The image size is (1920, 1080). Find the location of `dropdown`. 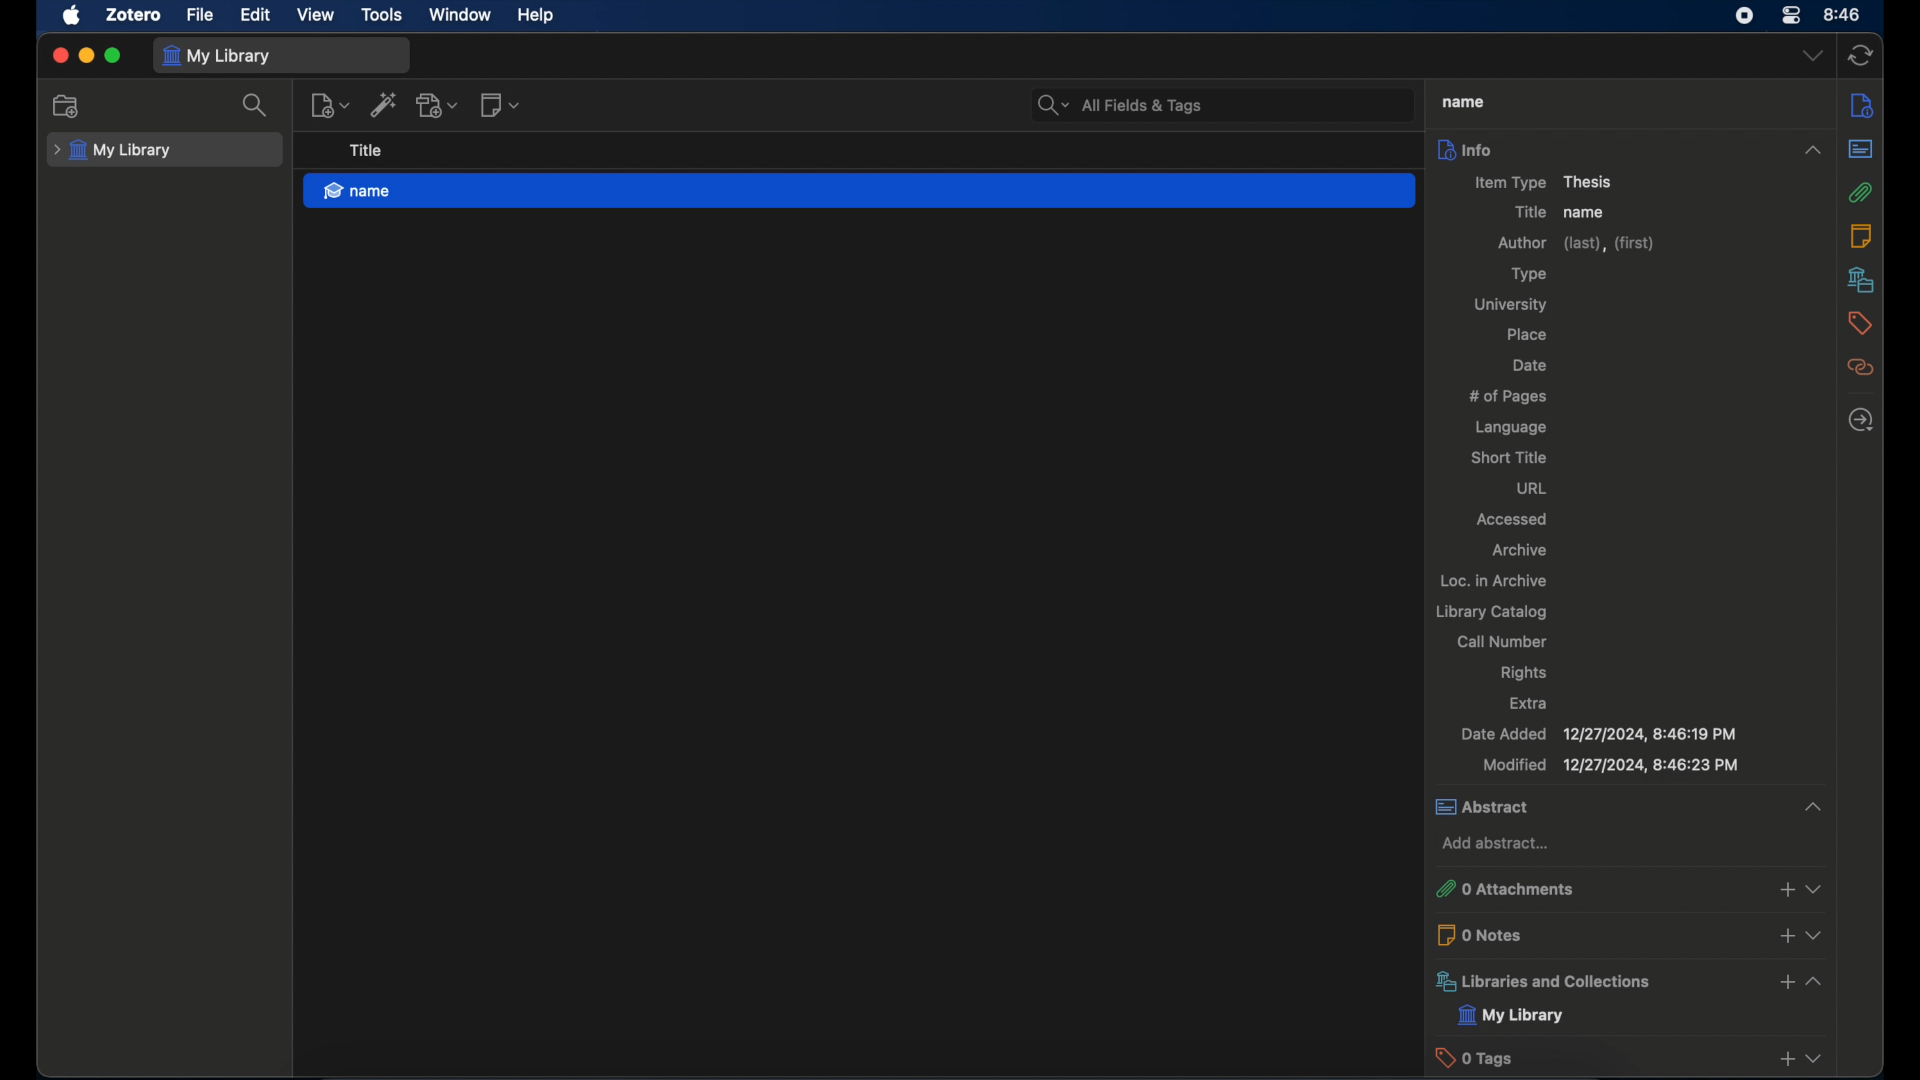

dropdown is located at coordinates (1815, 935).